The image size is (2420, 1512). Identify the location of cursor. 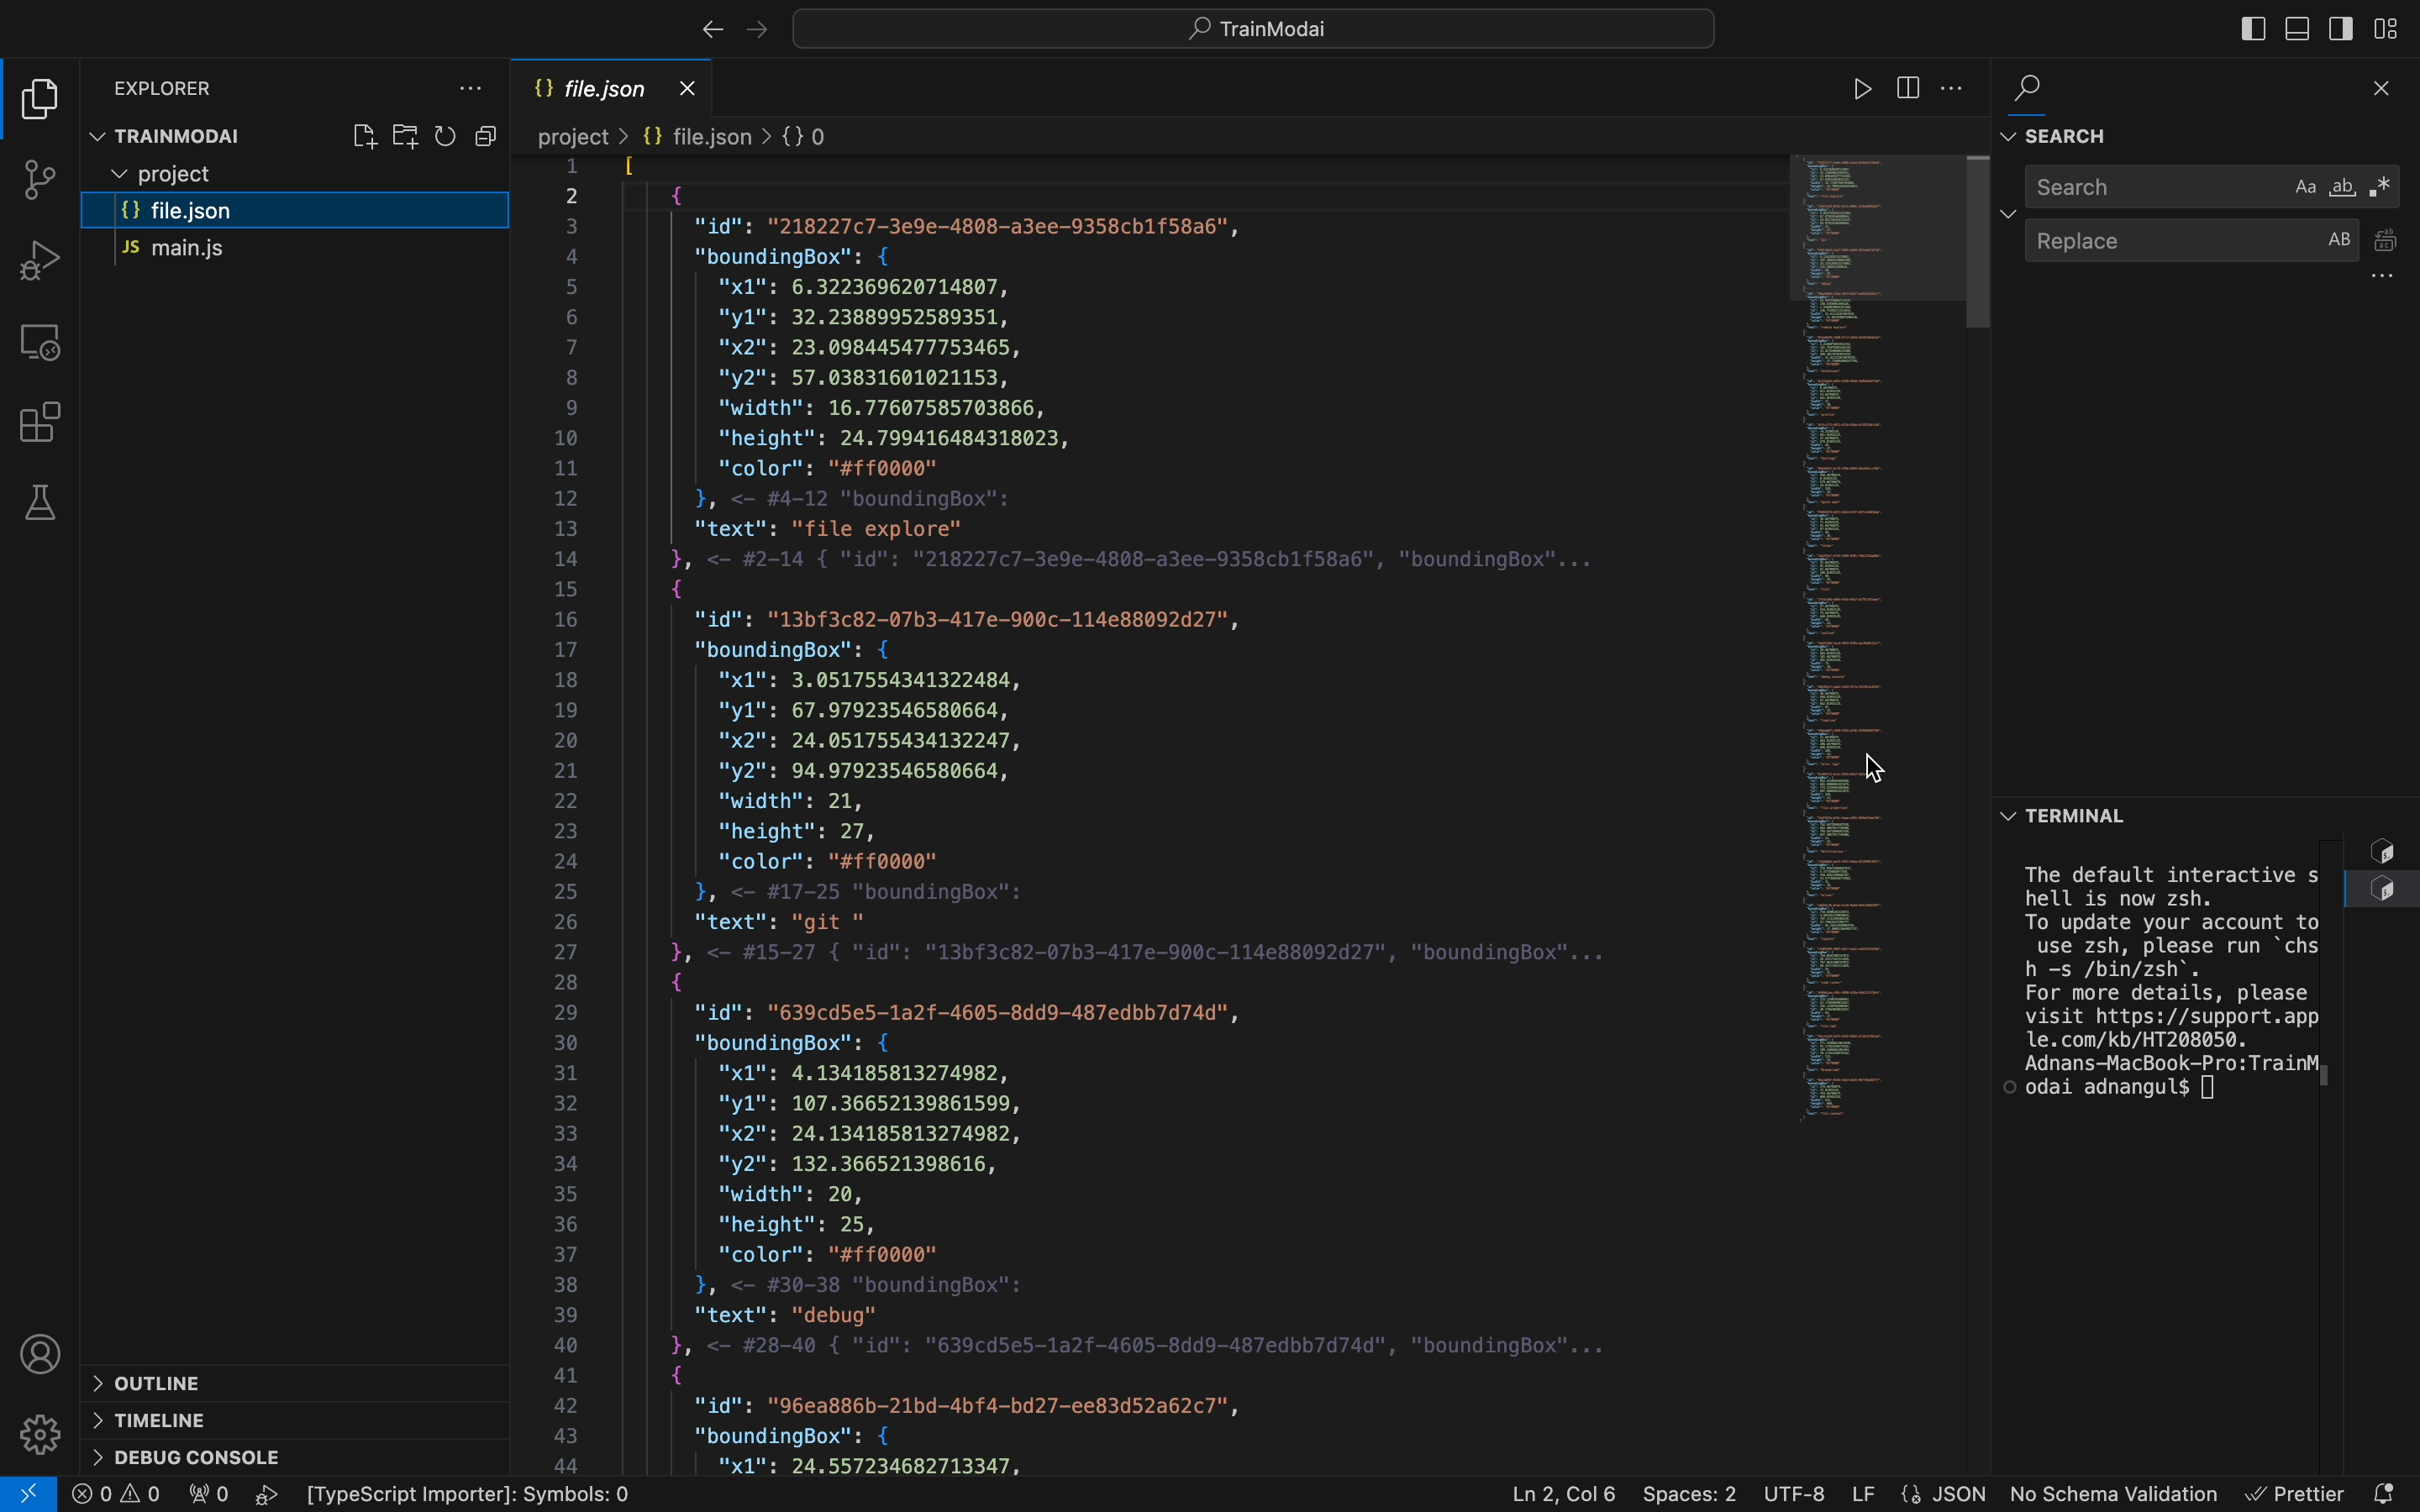
(1902, 764).